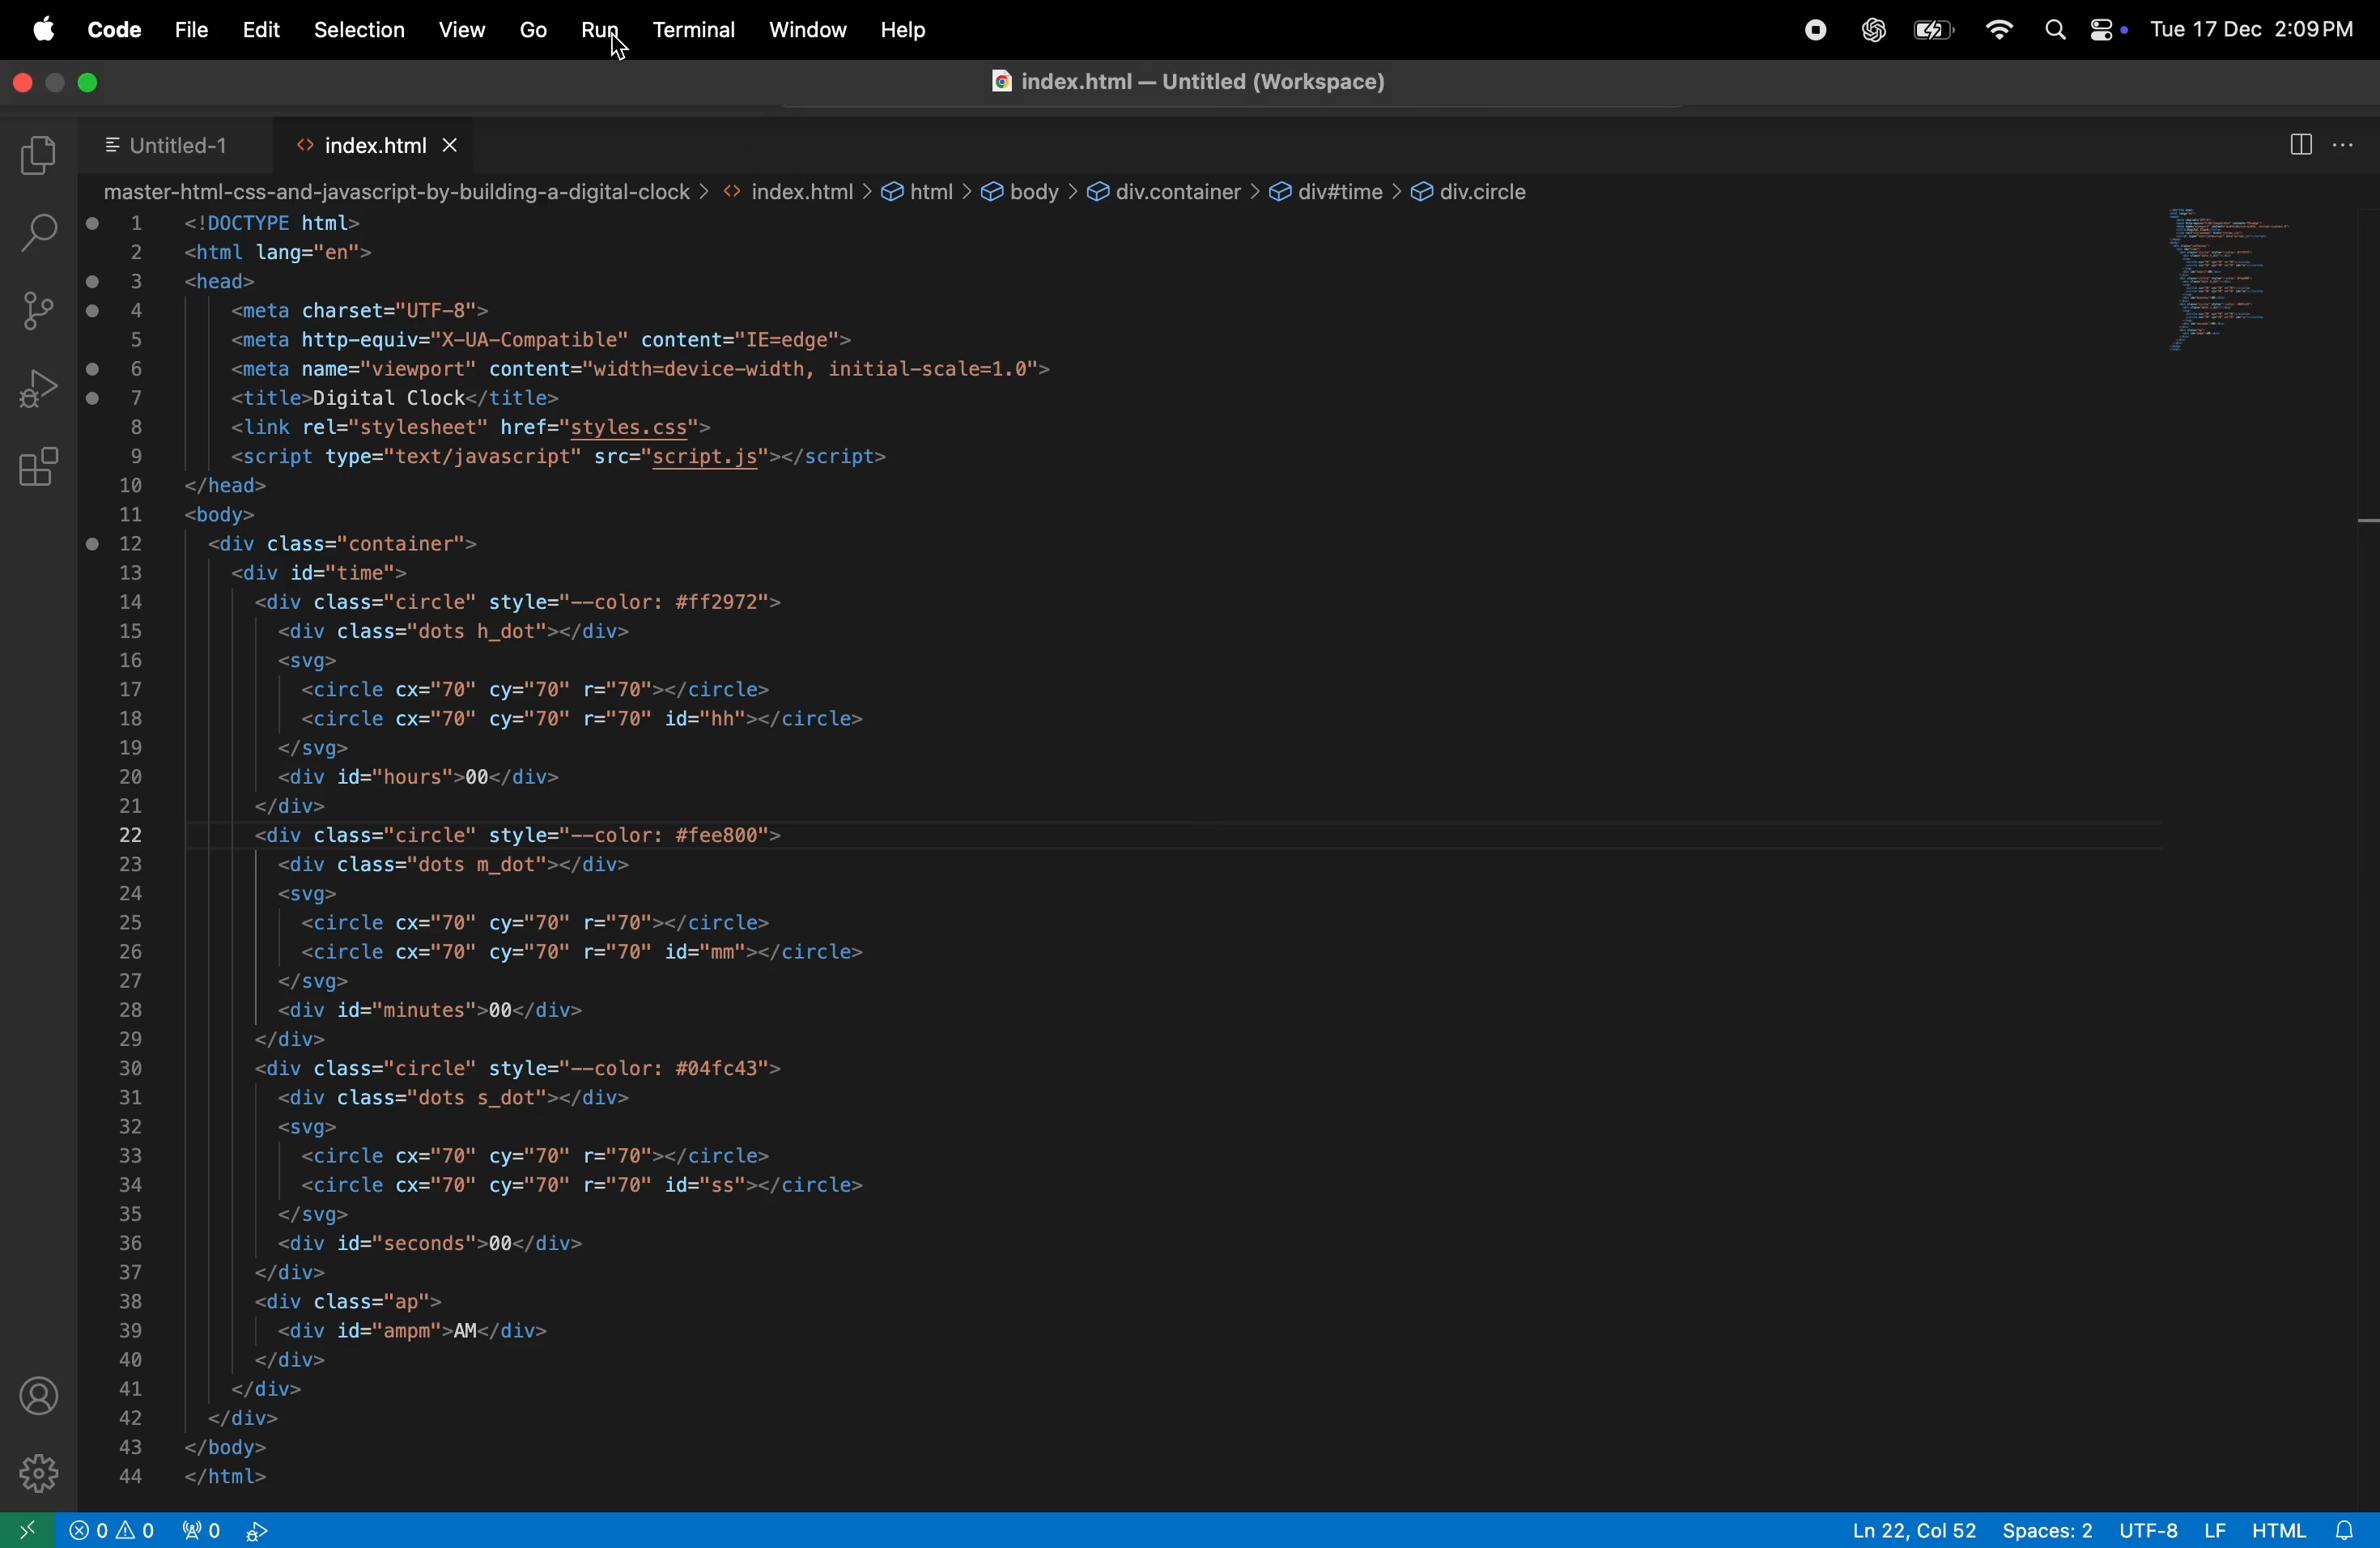  What do you see at coordinates (25, 79) in the screenshot?
I see `close` at bounding box center [25, 79].